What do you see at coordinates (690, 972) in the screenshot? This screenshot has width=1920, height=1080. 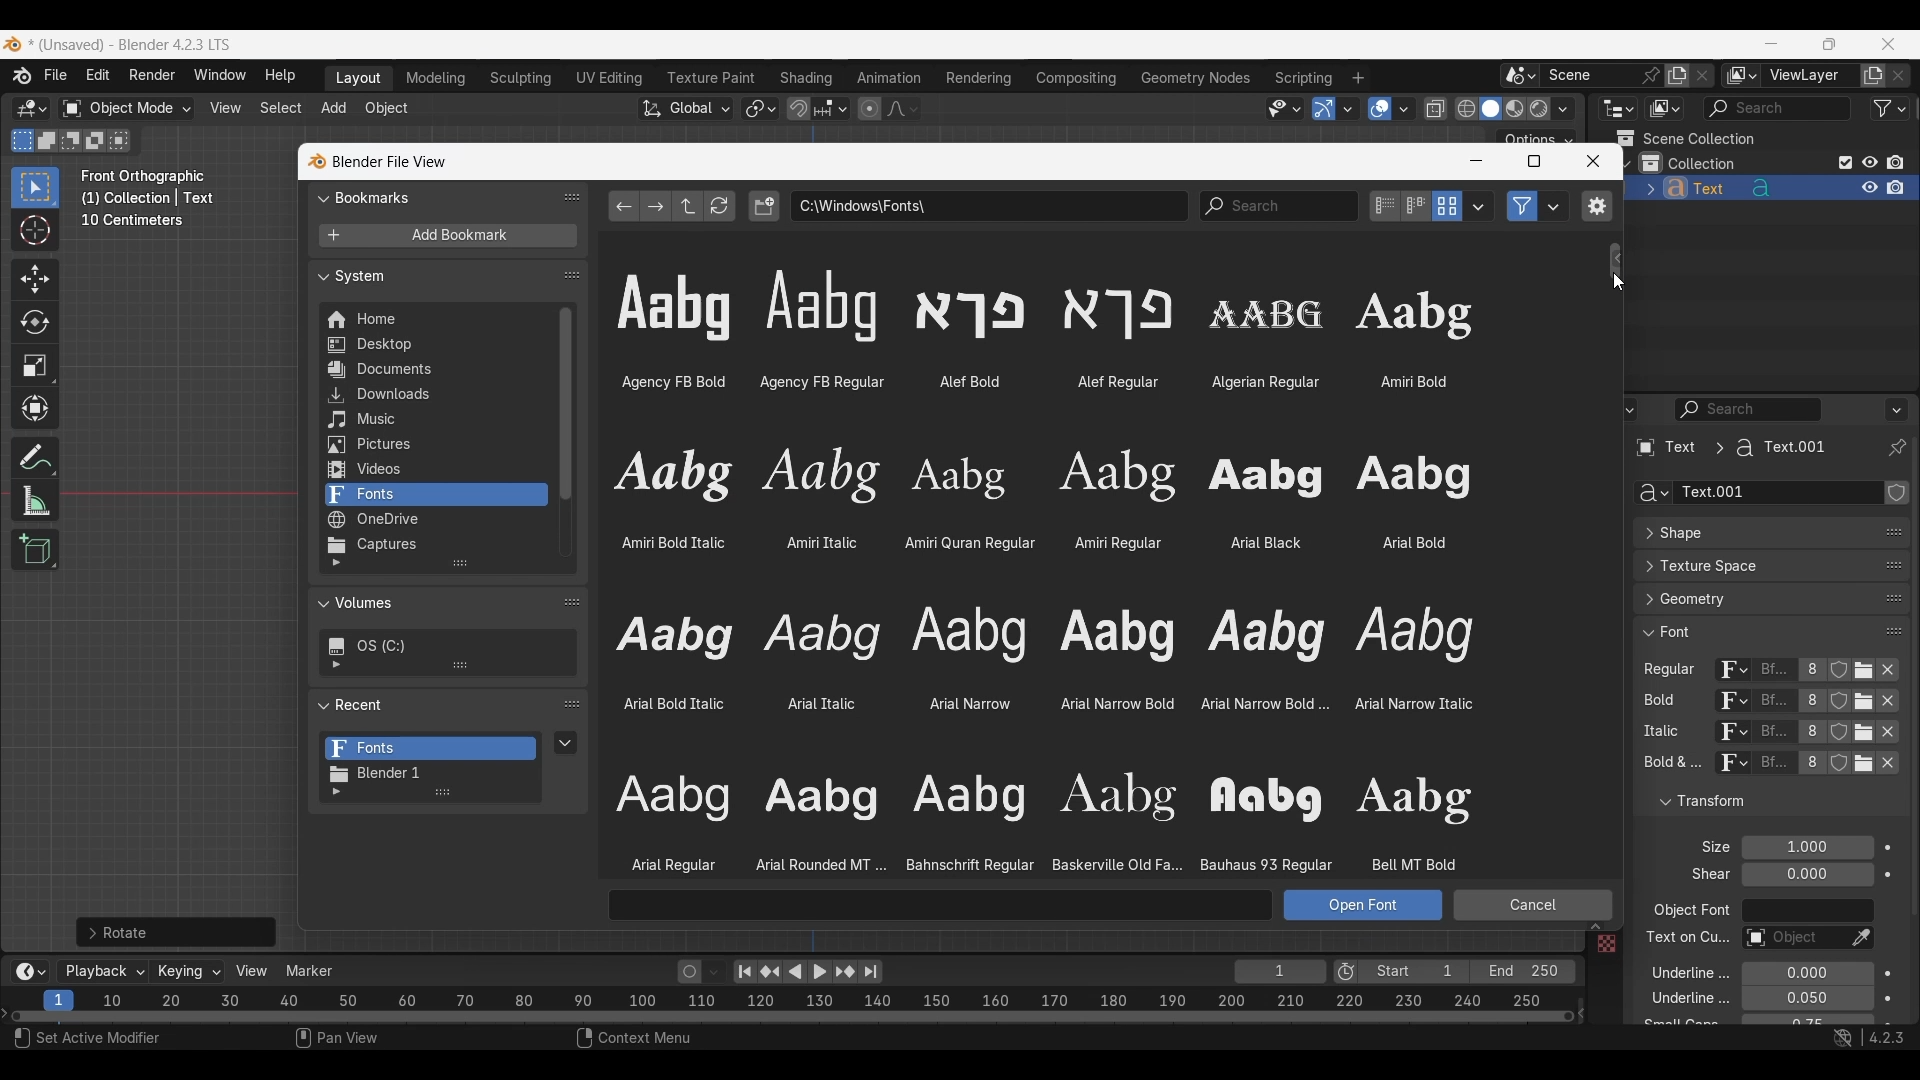 I see `Auto keying ` at bounding box center [690, 972].